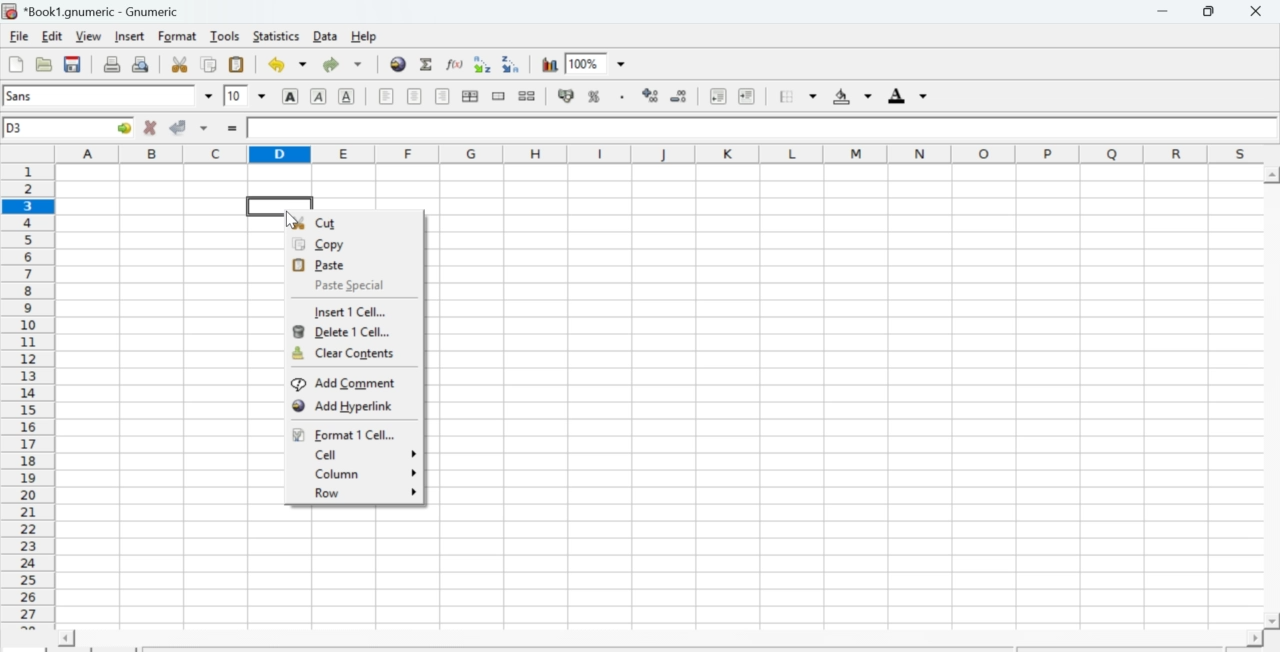 The height and width of the screenshot is (652, 1280). I want to click on Contents of the cell, so click(754, 128).